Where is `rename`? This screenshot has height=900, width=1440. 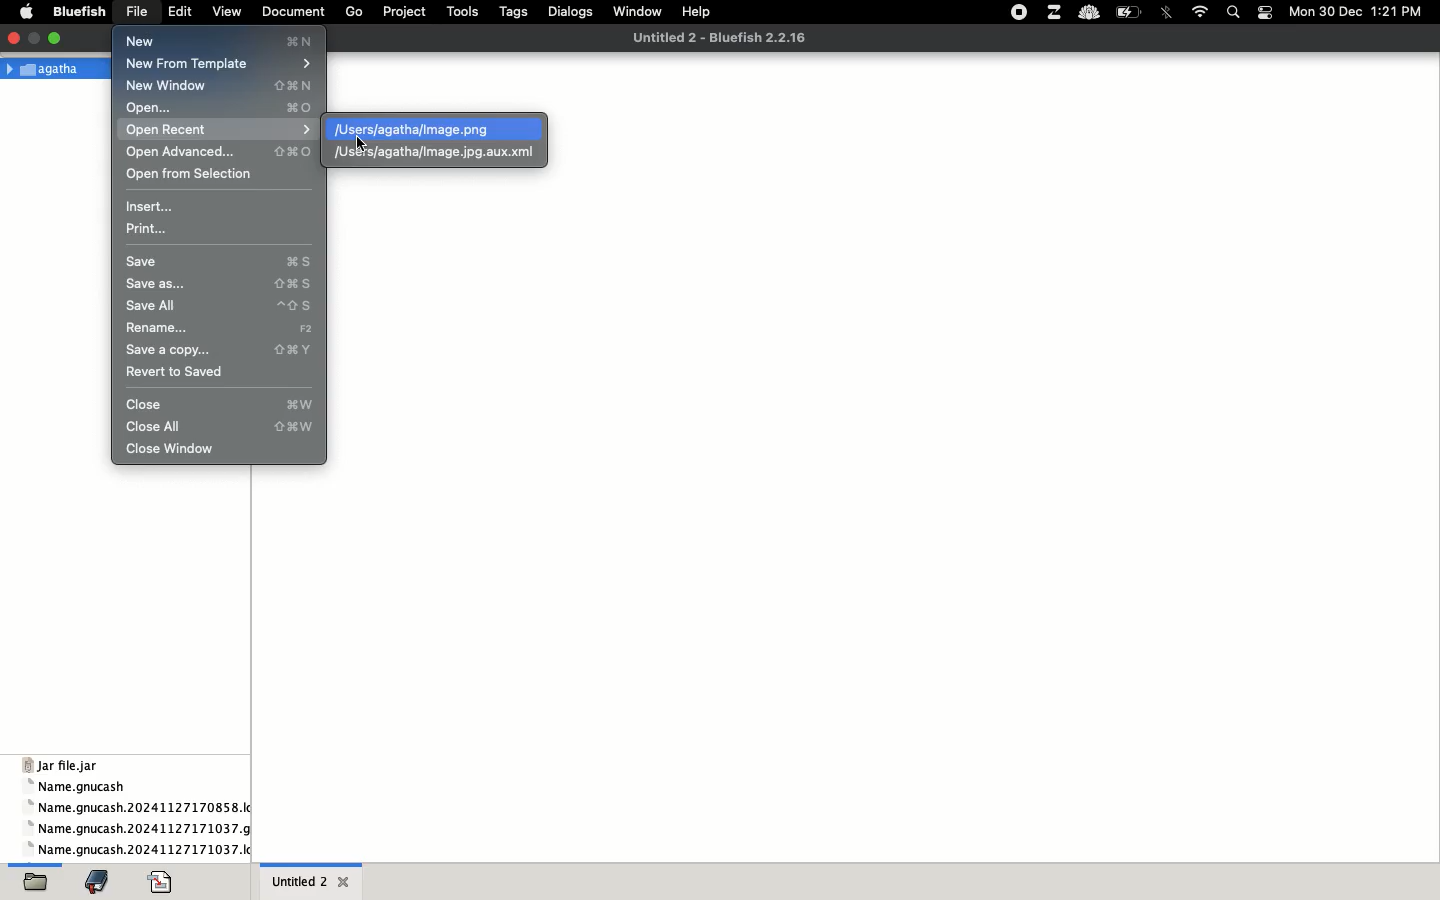 rename is located at coordinates (220, 327).